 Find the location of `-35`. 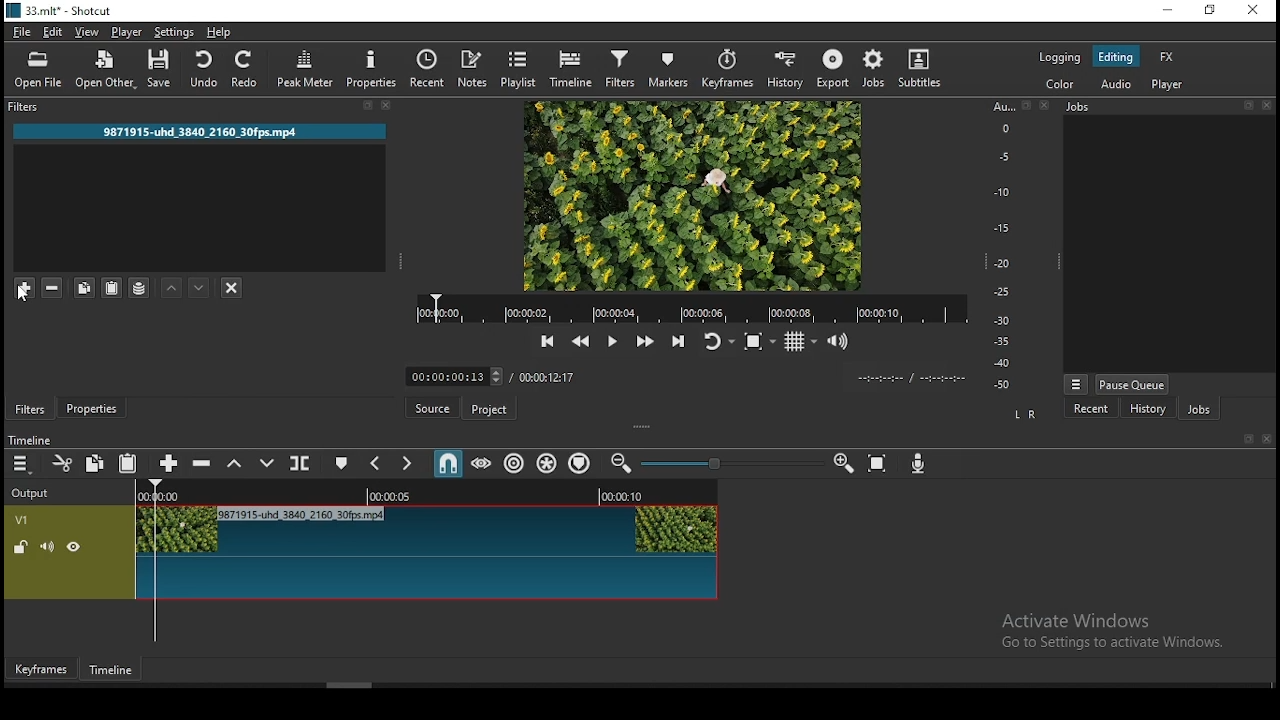

-35 is located at coordinates (1000, 339).